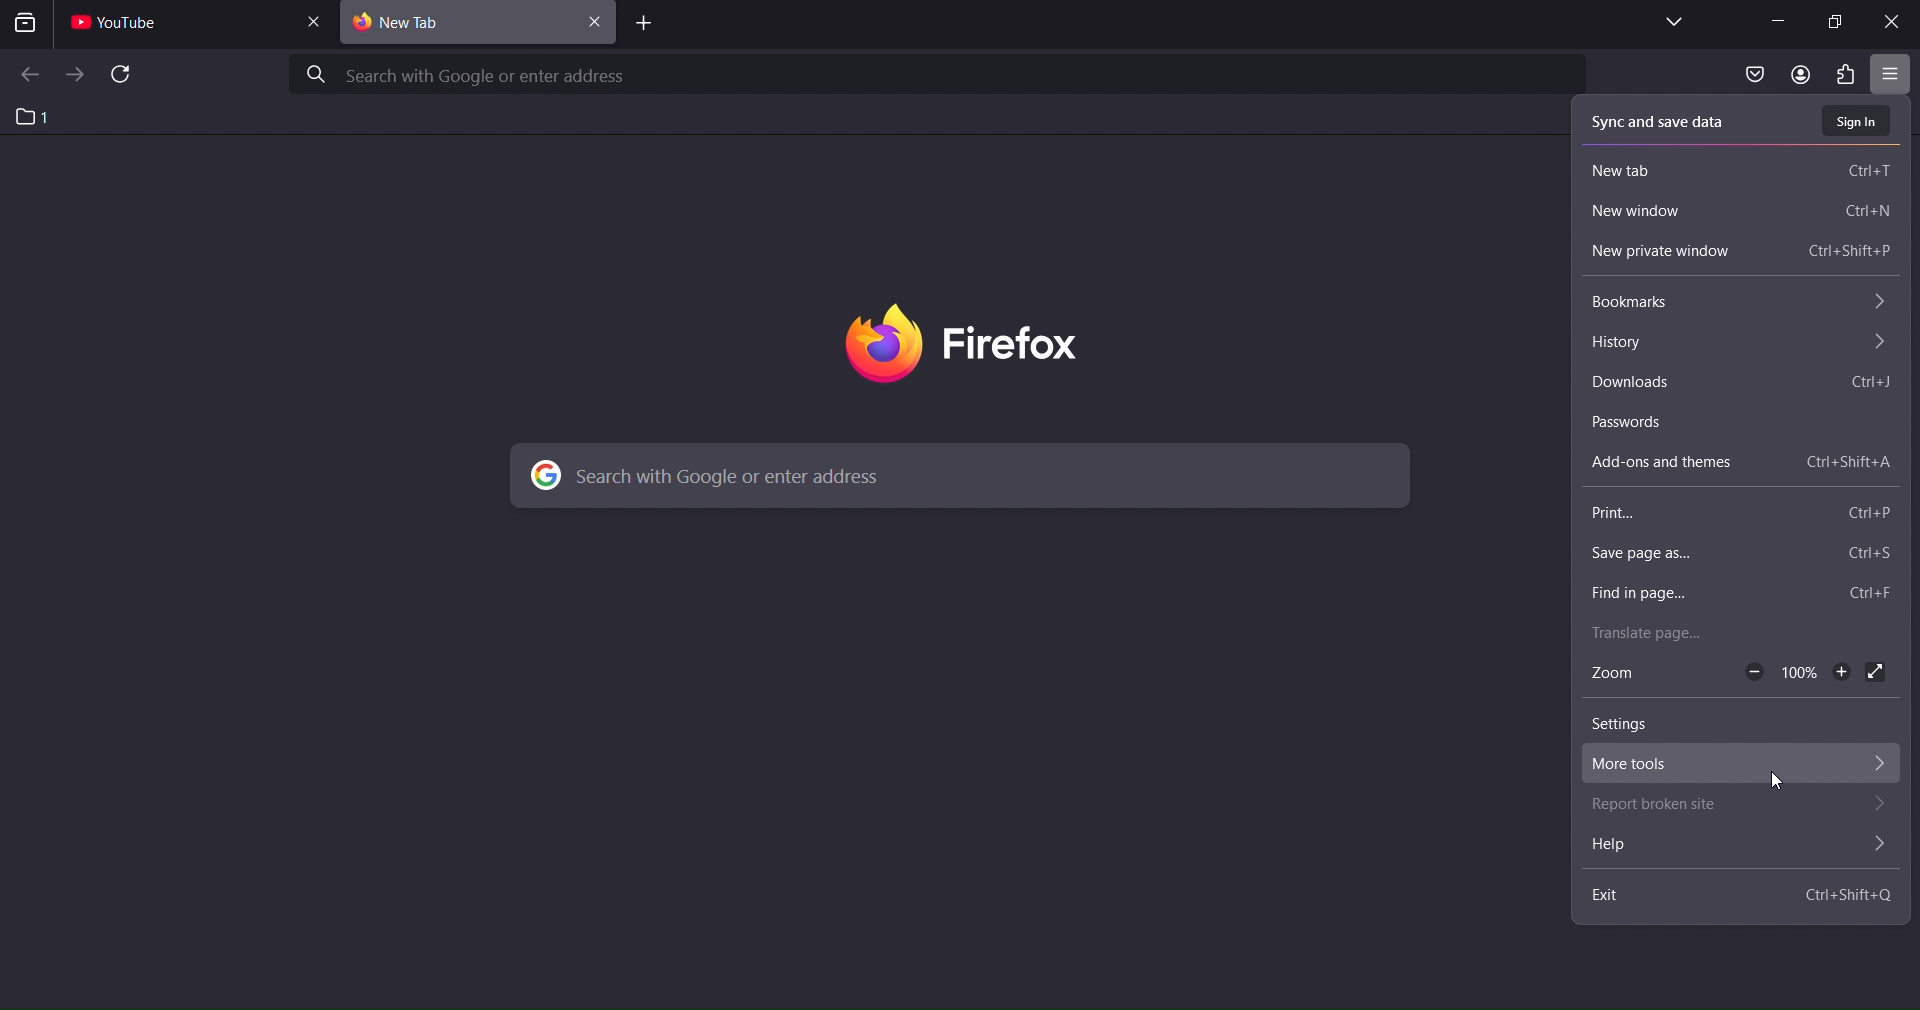 Image resolution: width=1920 pixels, height=1010 pixels. What do you see at coordinates (1777, 20) in the screenshot?
I see `minimize` at bounding box center [1777, 20].